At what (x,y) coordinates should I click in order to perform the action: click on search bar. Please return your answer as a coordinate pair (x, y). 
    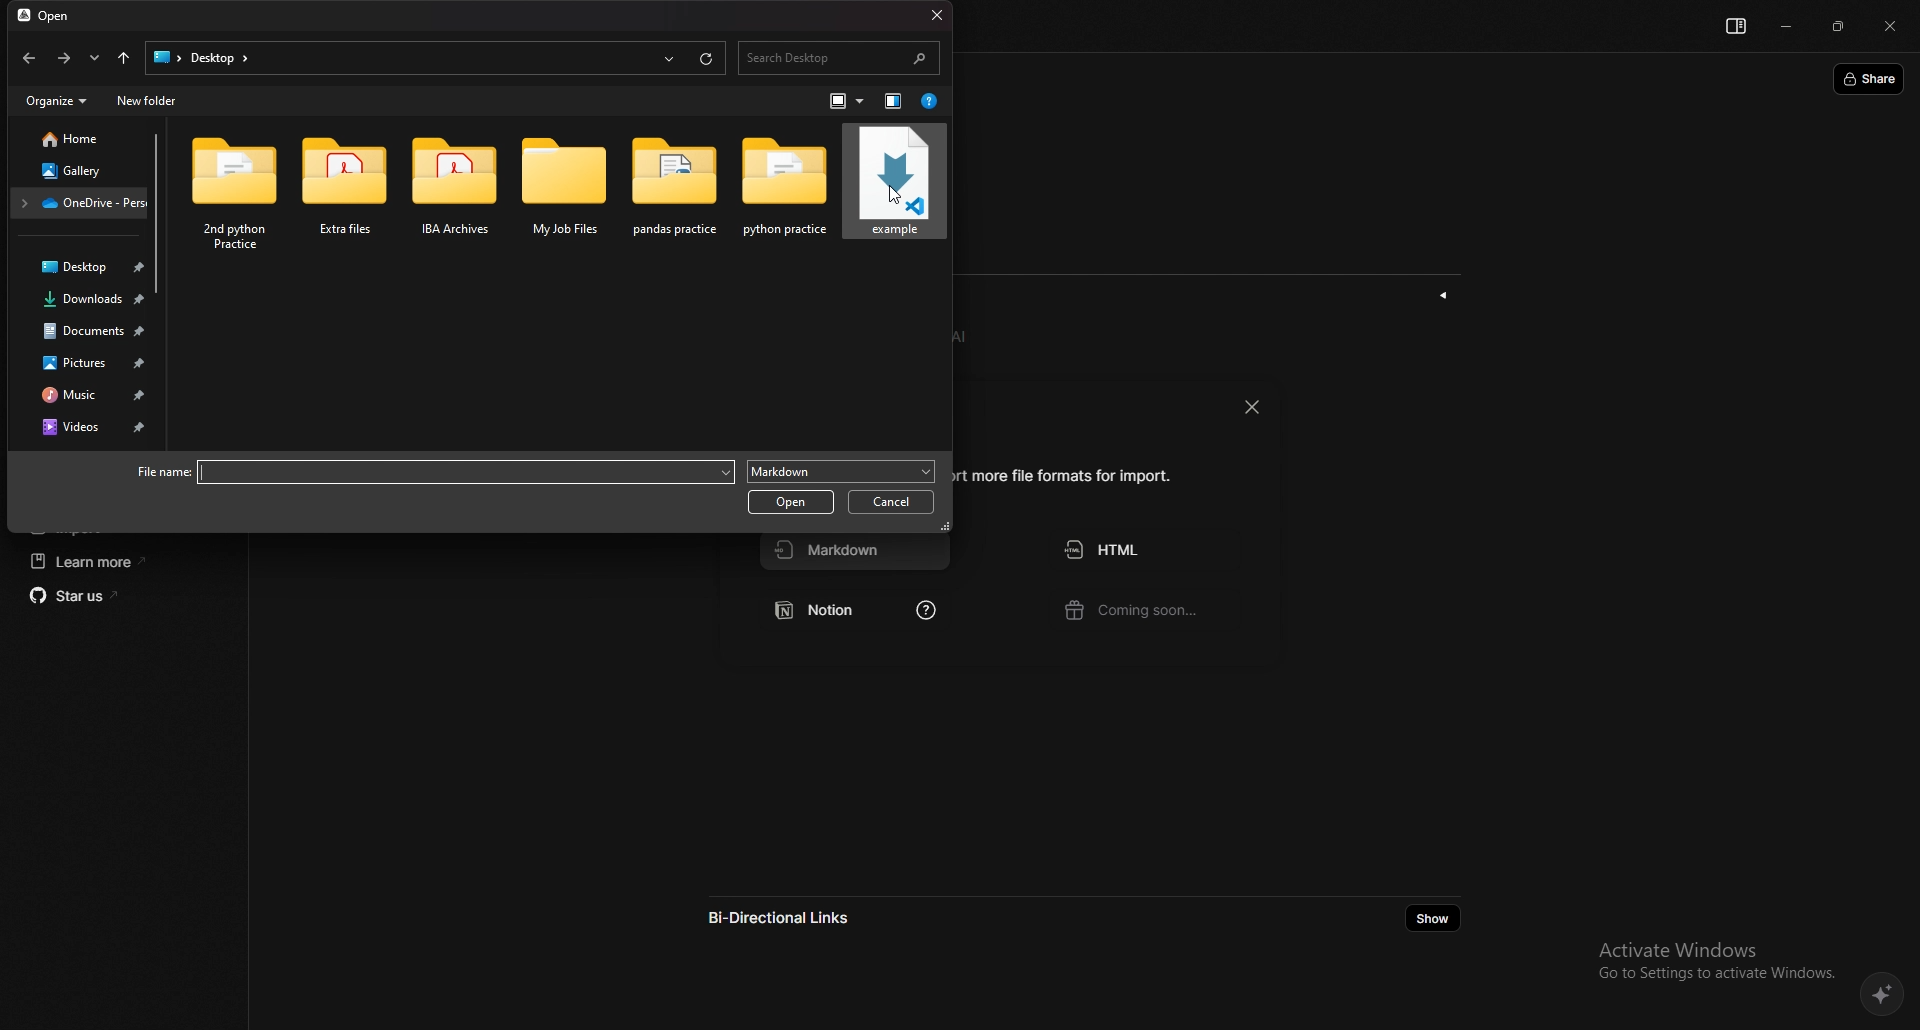
    Looking at the image, I should click on (840, 57).